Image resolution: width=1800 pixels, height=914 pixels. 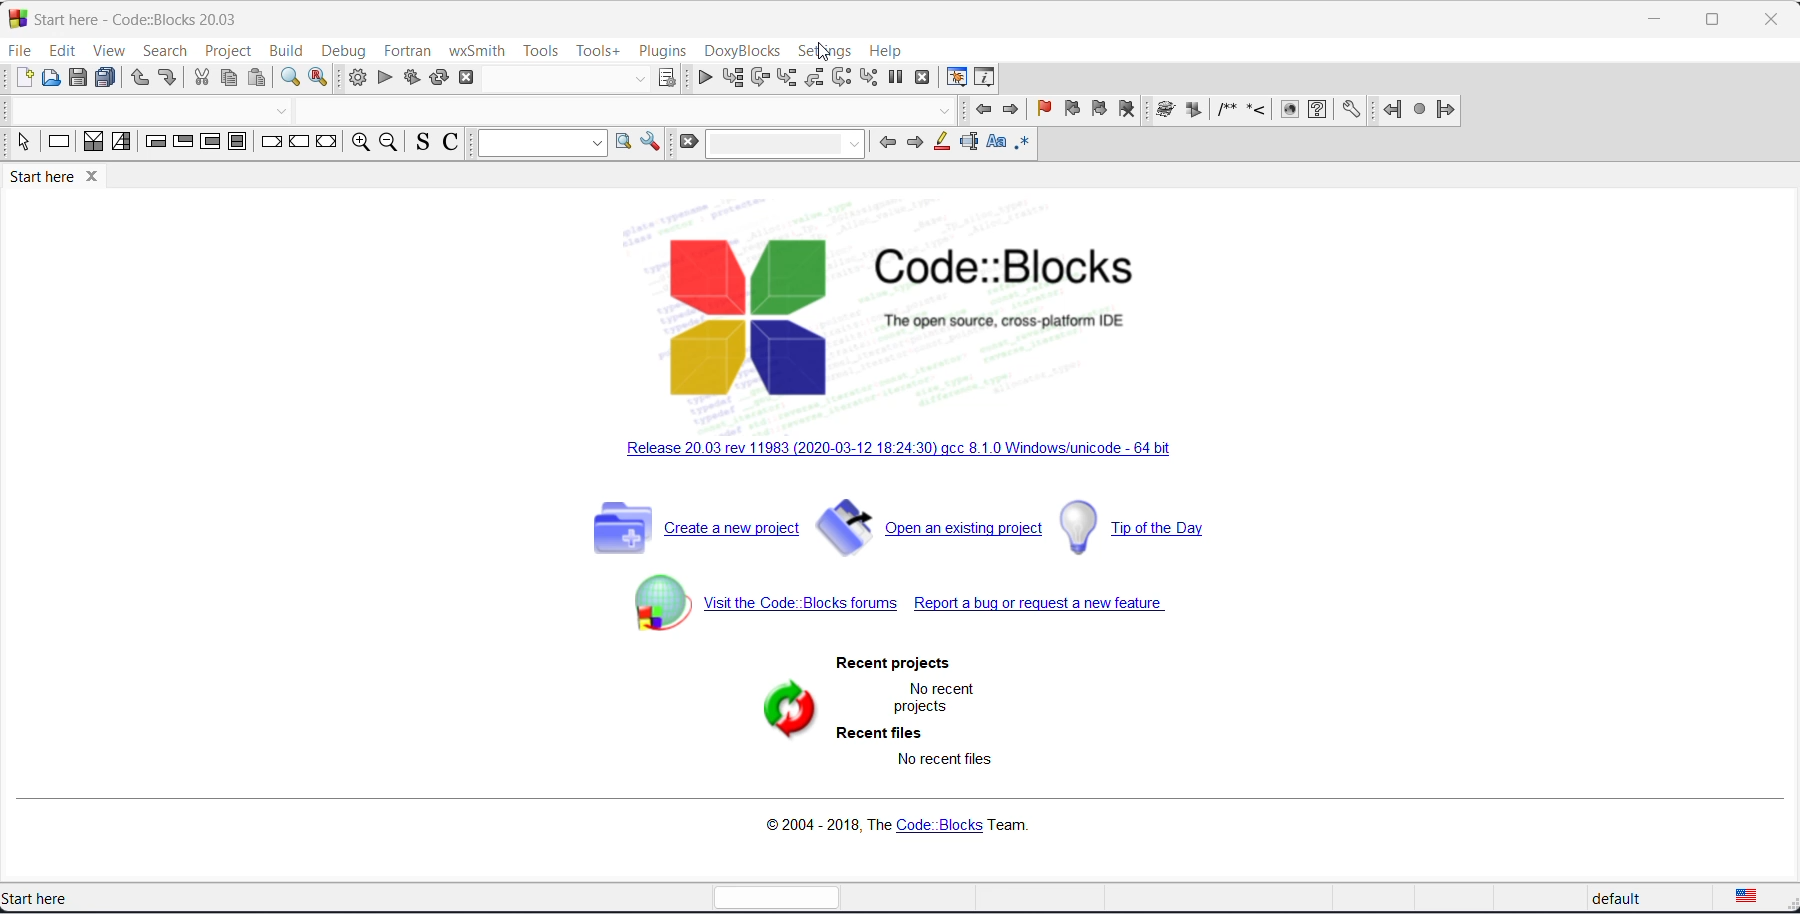 I want to click on dropdown, so click(x=942, y=112).